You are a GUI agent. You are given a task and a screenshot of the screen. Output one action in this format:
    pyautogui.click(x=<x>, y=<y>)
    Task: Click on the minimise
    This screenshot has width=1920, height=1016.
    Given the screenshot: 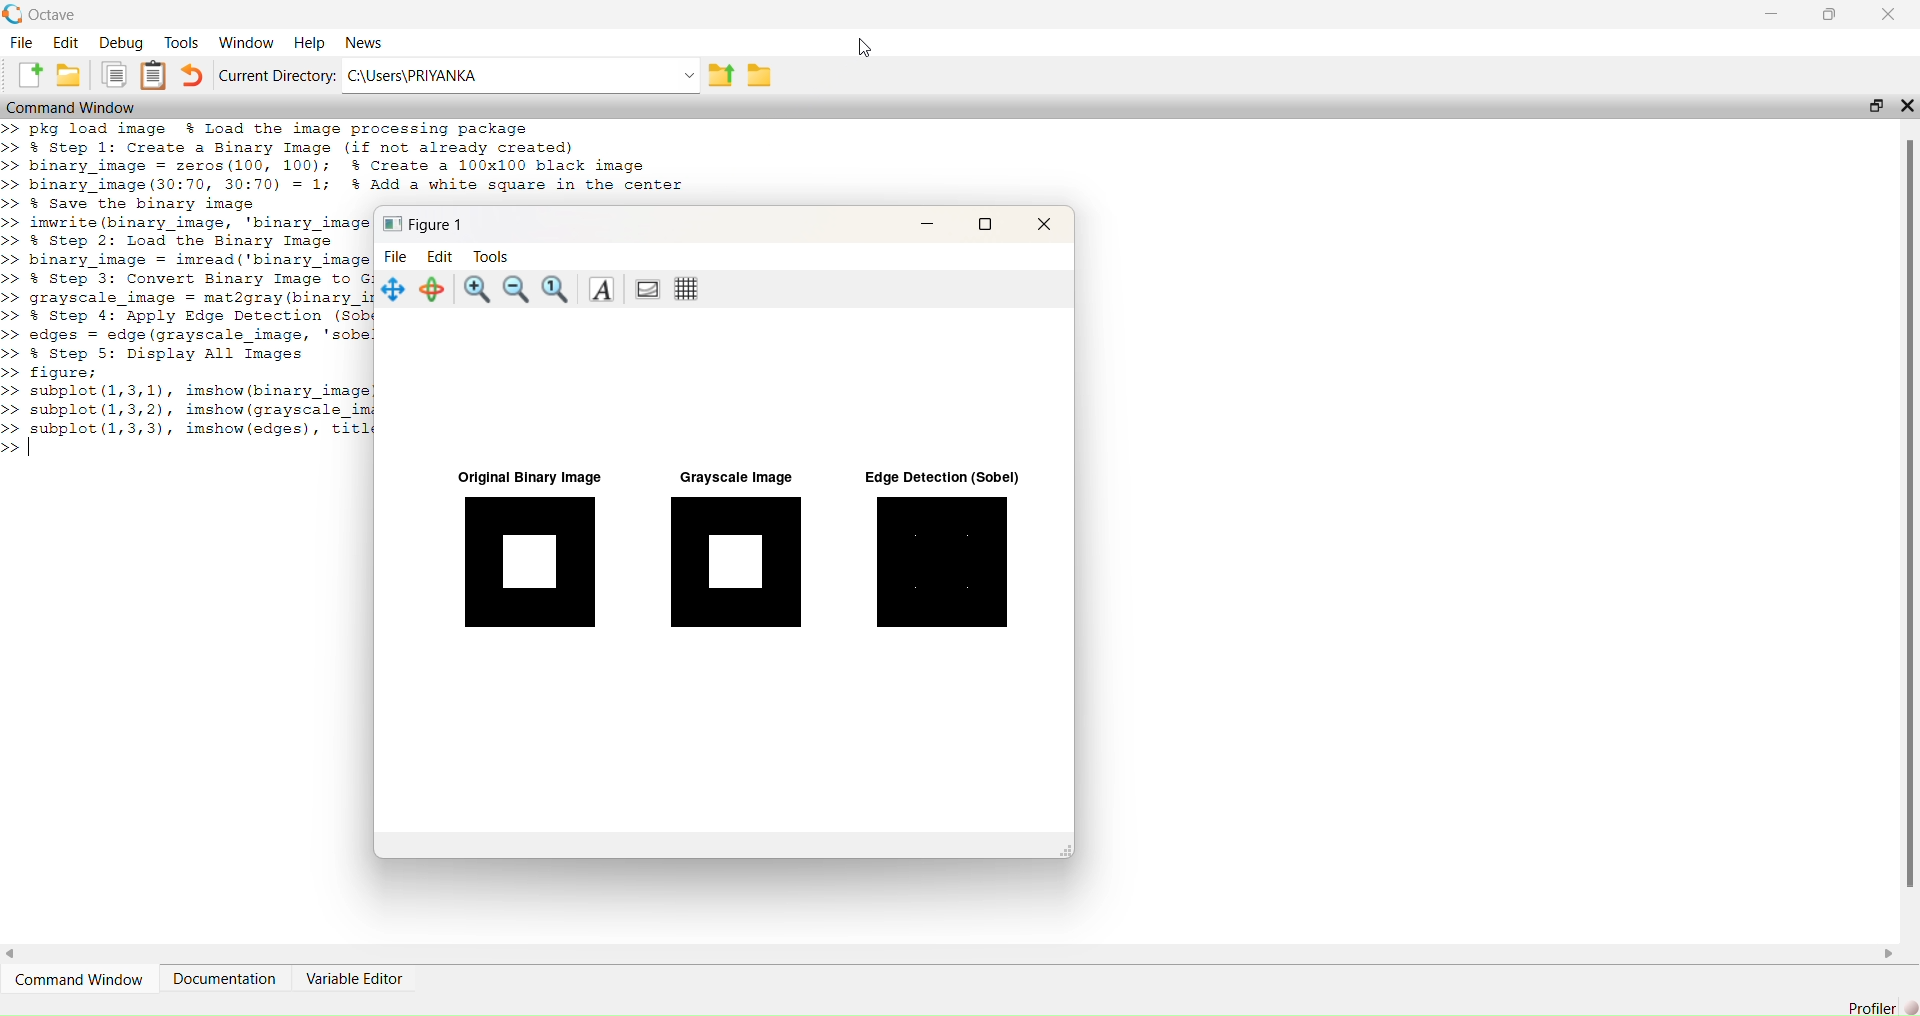 What is the action you would take?
    pyautogui.click(x=927, y=224)
    